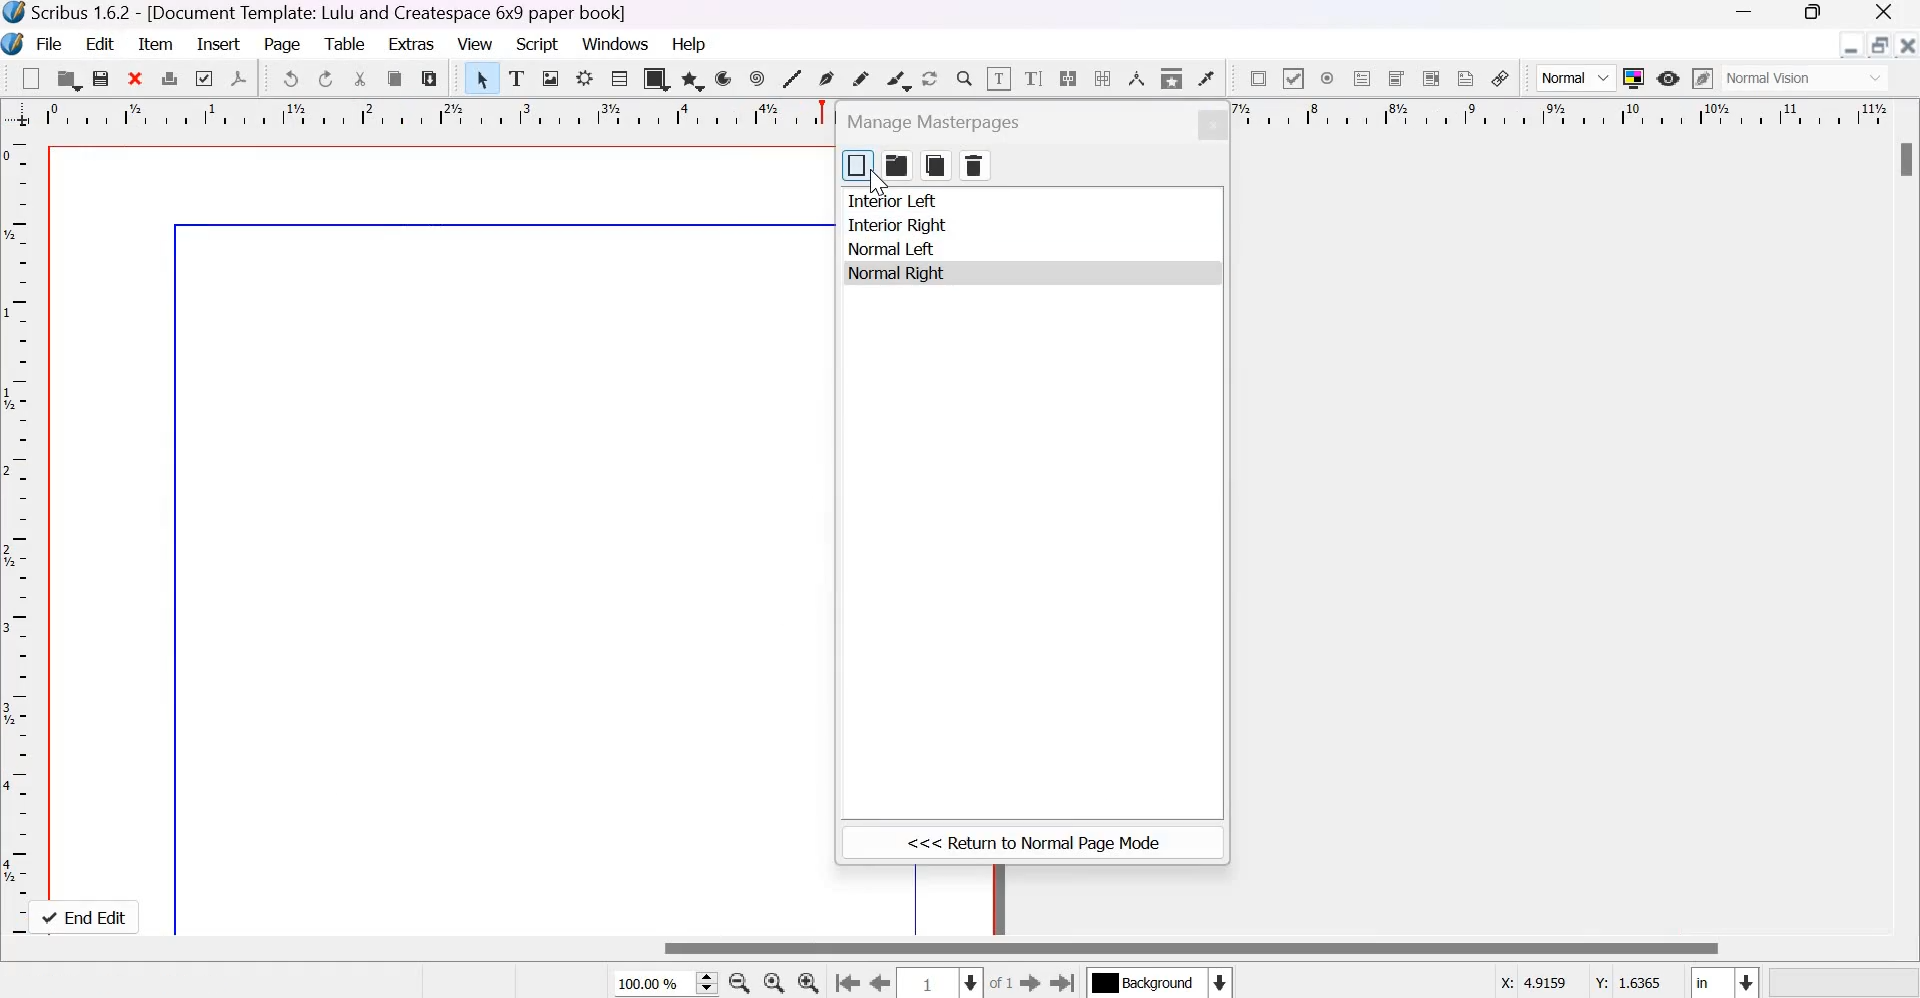  What do you see at coordinates (726, 78) in the screenshot?
I see `arc` at bounding box center [726, 78].